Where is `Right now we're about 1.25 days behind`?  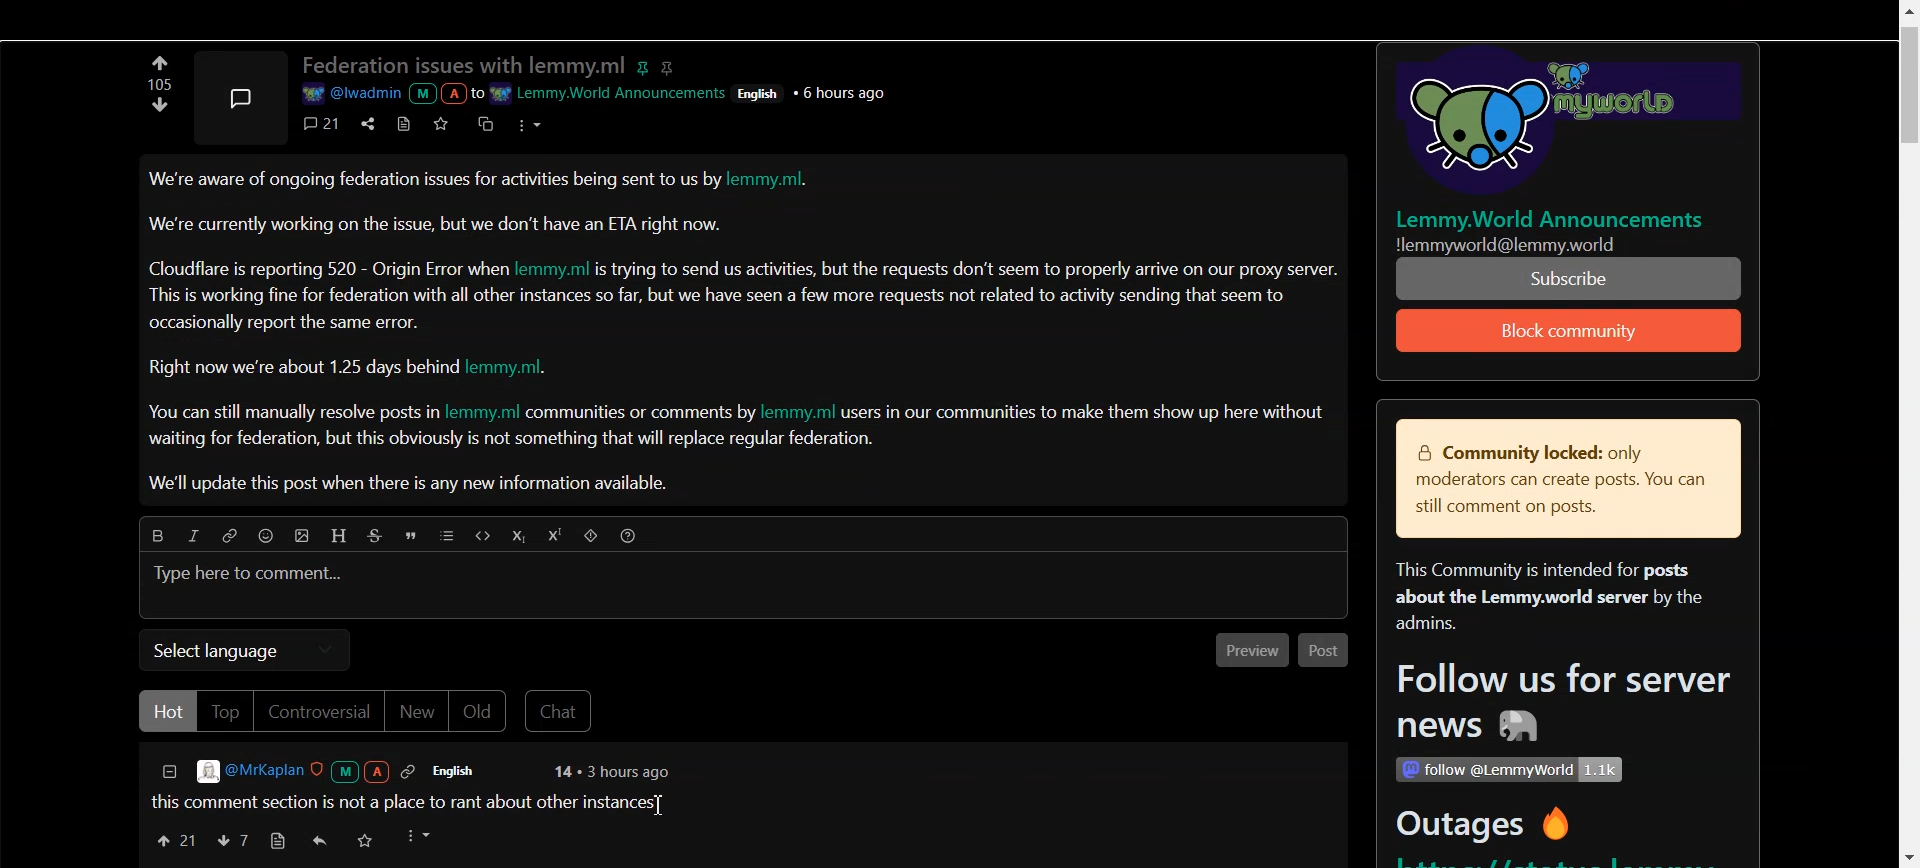
Right now we're about 1.25 days behind is located at coordinates (305, 368).